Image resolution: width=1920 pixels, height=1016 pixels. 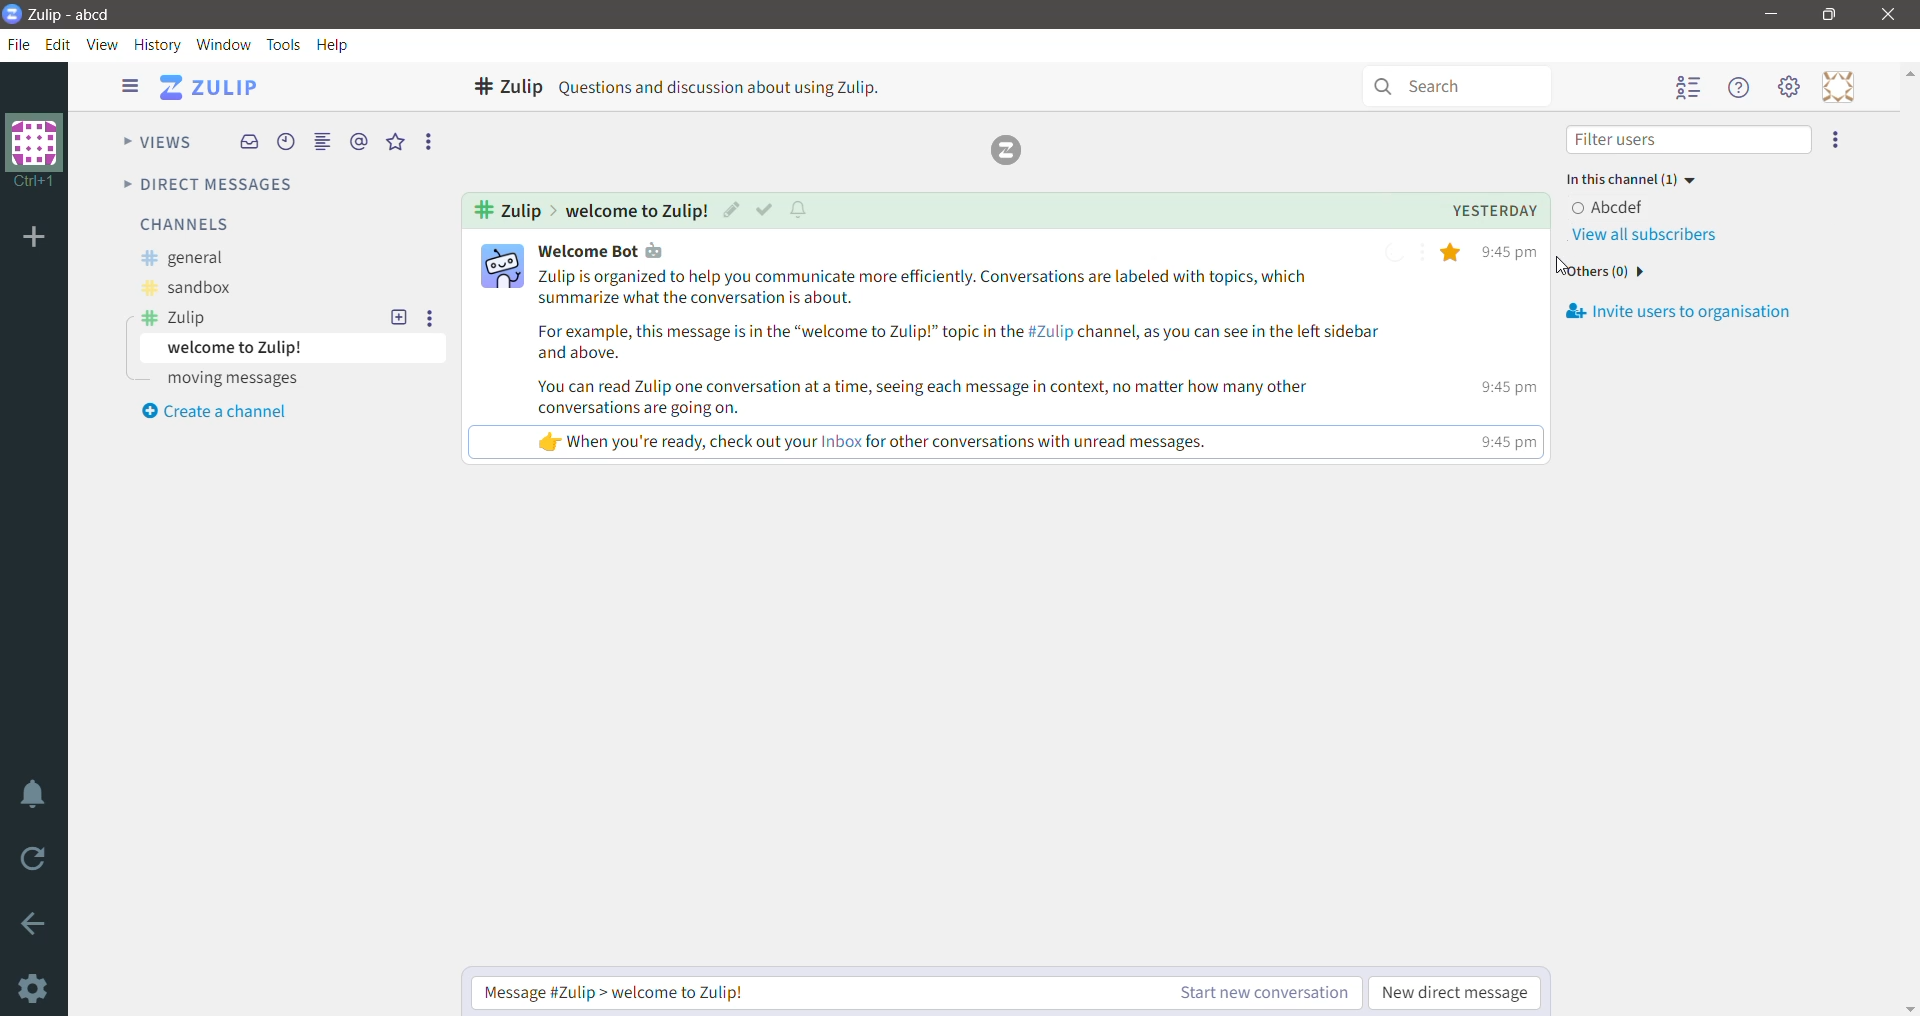 I want to click on Edit Topic, so click(x=728, y=210).